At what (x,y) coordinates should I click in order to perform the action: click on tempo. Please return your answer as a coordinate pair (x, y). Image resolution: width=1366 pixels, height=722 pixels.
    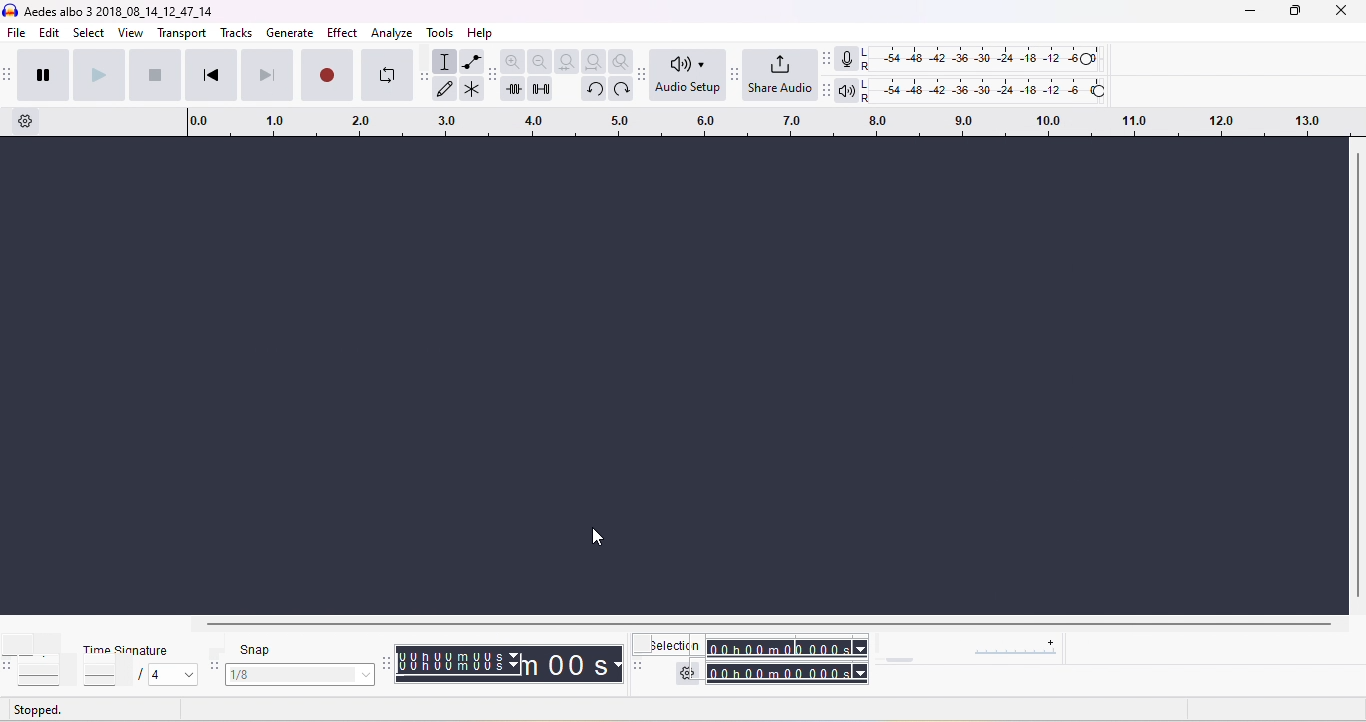
    Looking at the image, I should click on (40, 652).